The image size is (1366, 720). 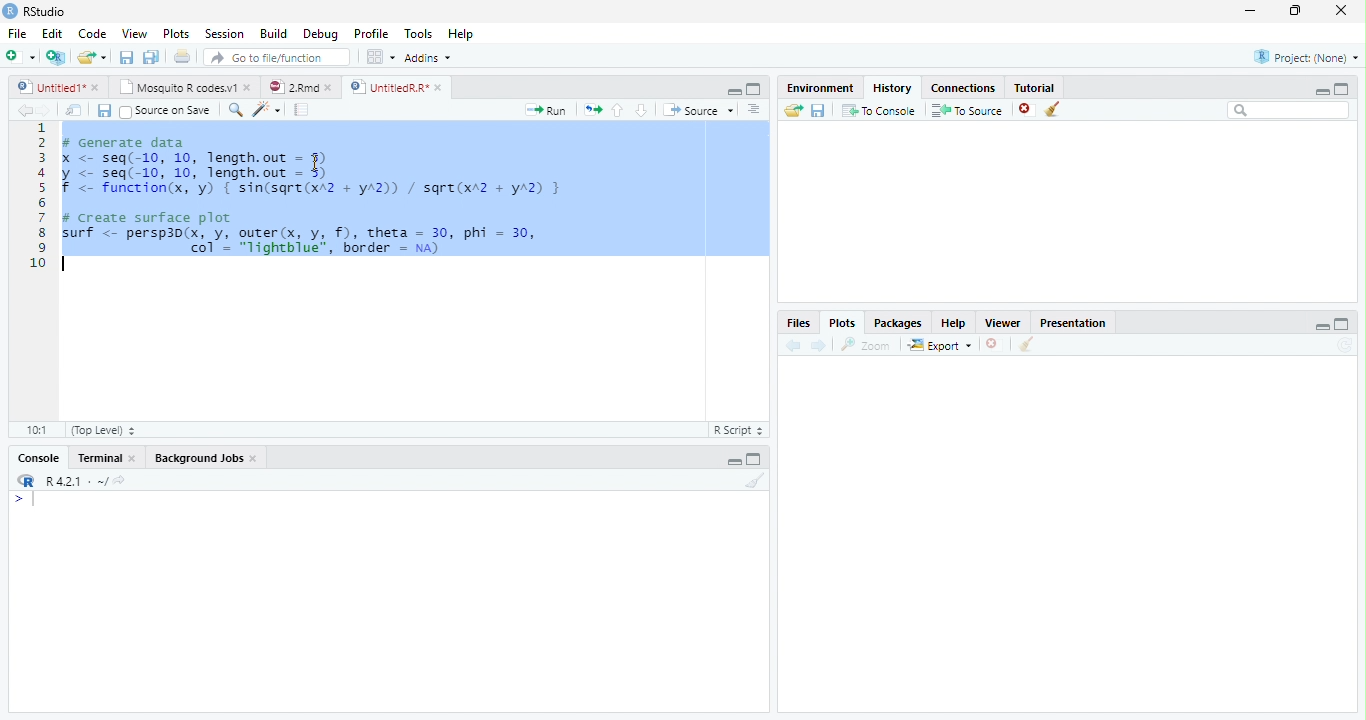 I want to click on Maximixe, so click(x=754, y=88).